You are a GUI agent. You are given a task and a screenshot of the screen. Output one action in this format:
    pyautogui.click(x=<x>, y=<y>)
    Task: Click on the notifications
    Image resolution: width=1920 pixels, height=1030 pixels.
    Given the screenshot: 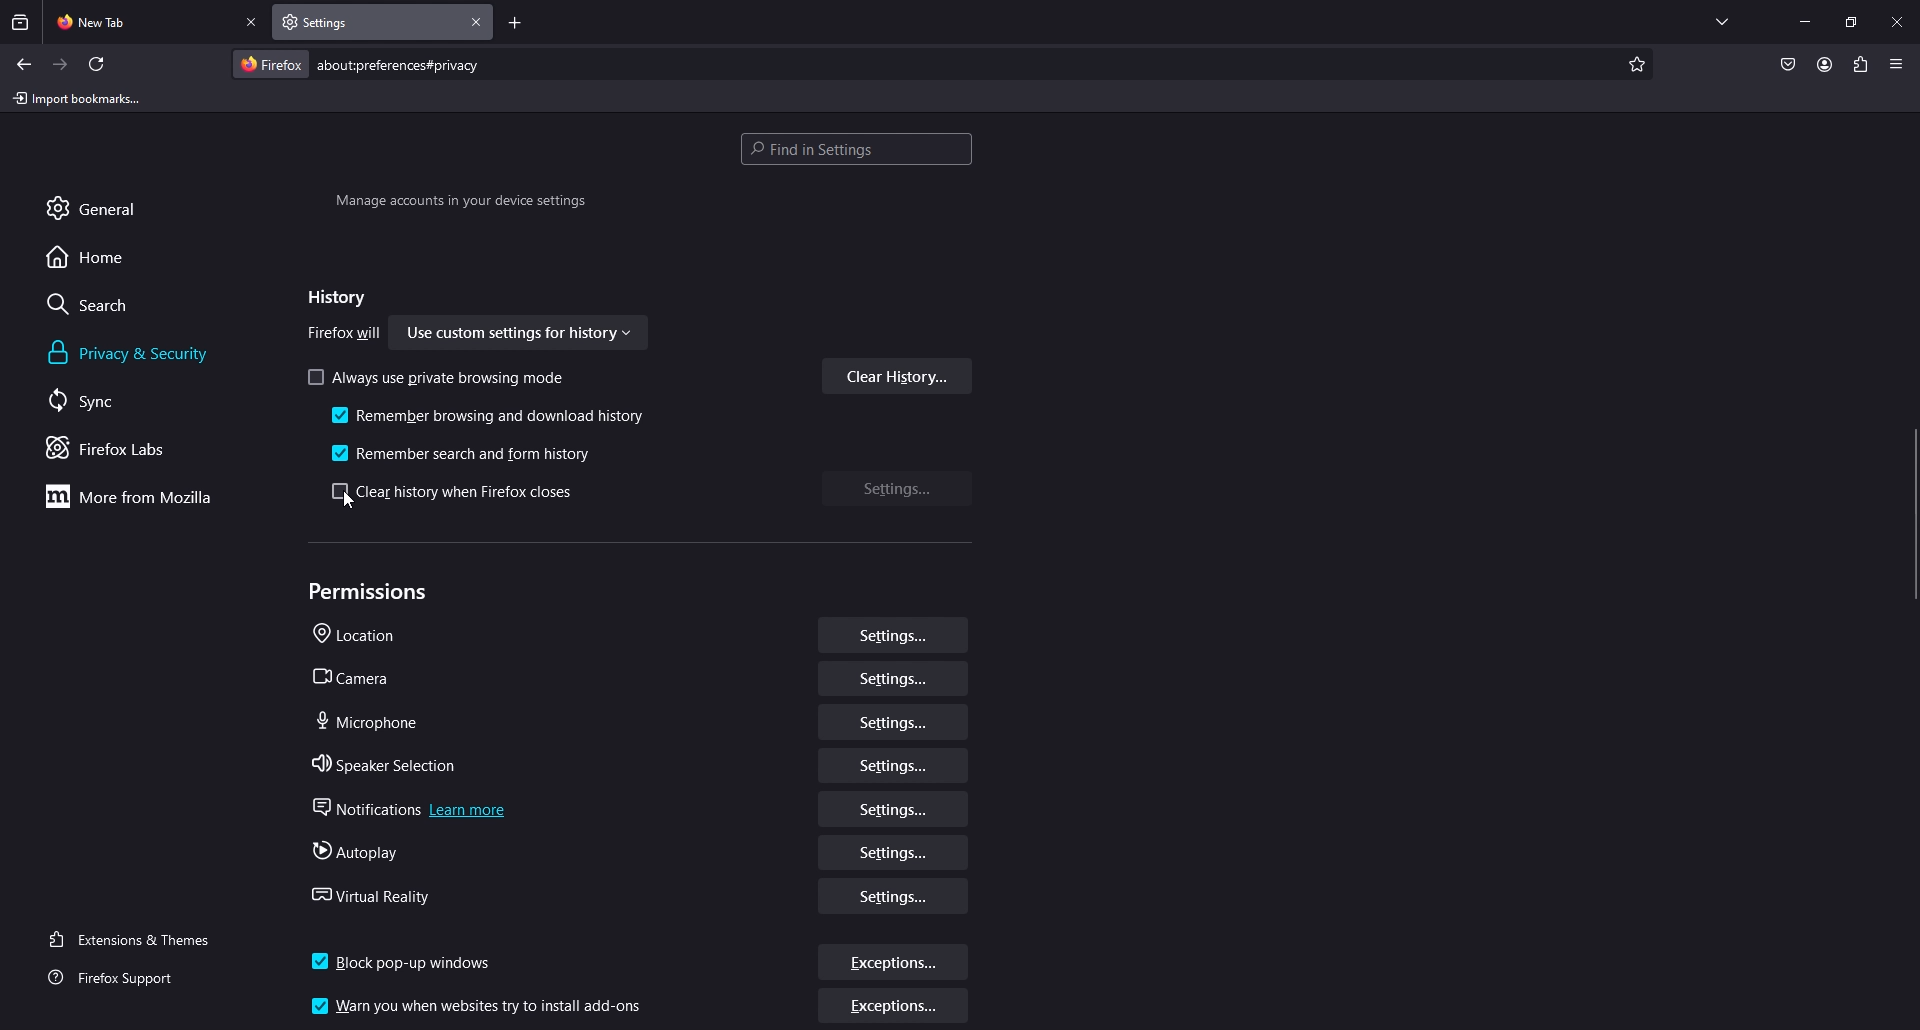 What is the action you would take?
    pyautogui.click(x=405, y=804)
    